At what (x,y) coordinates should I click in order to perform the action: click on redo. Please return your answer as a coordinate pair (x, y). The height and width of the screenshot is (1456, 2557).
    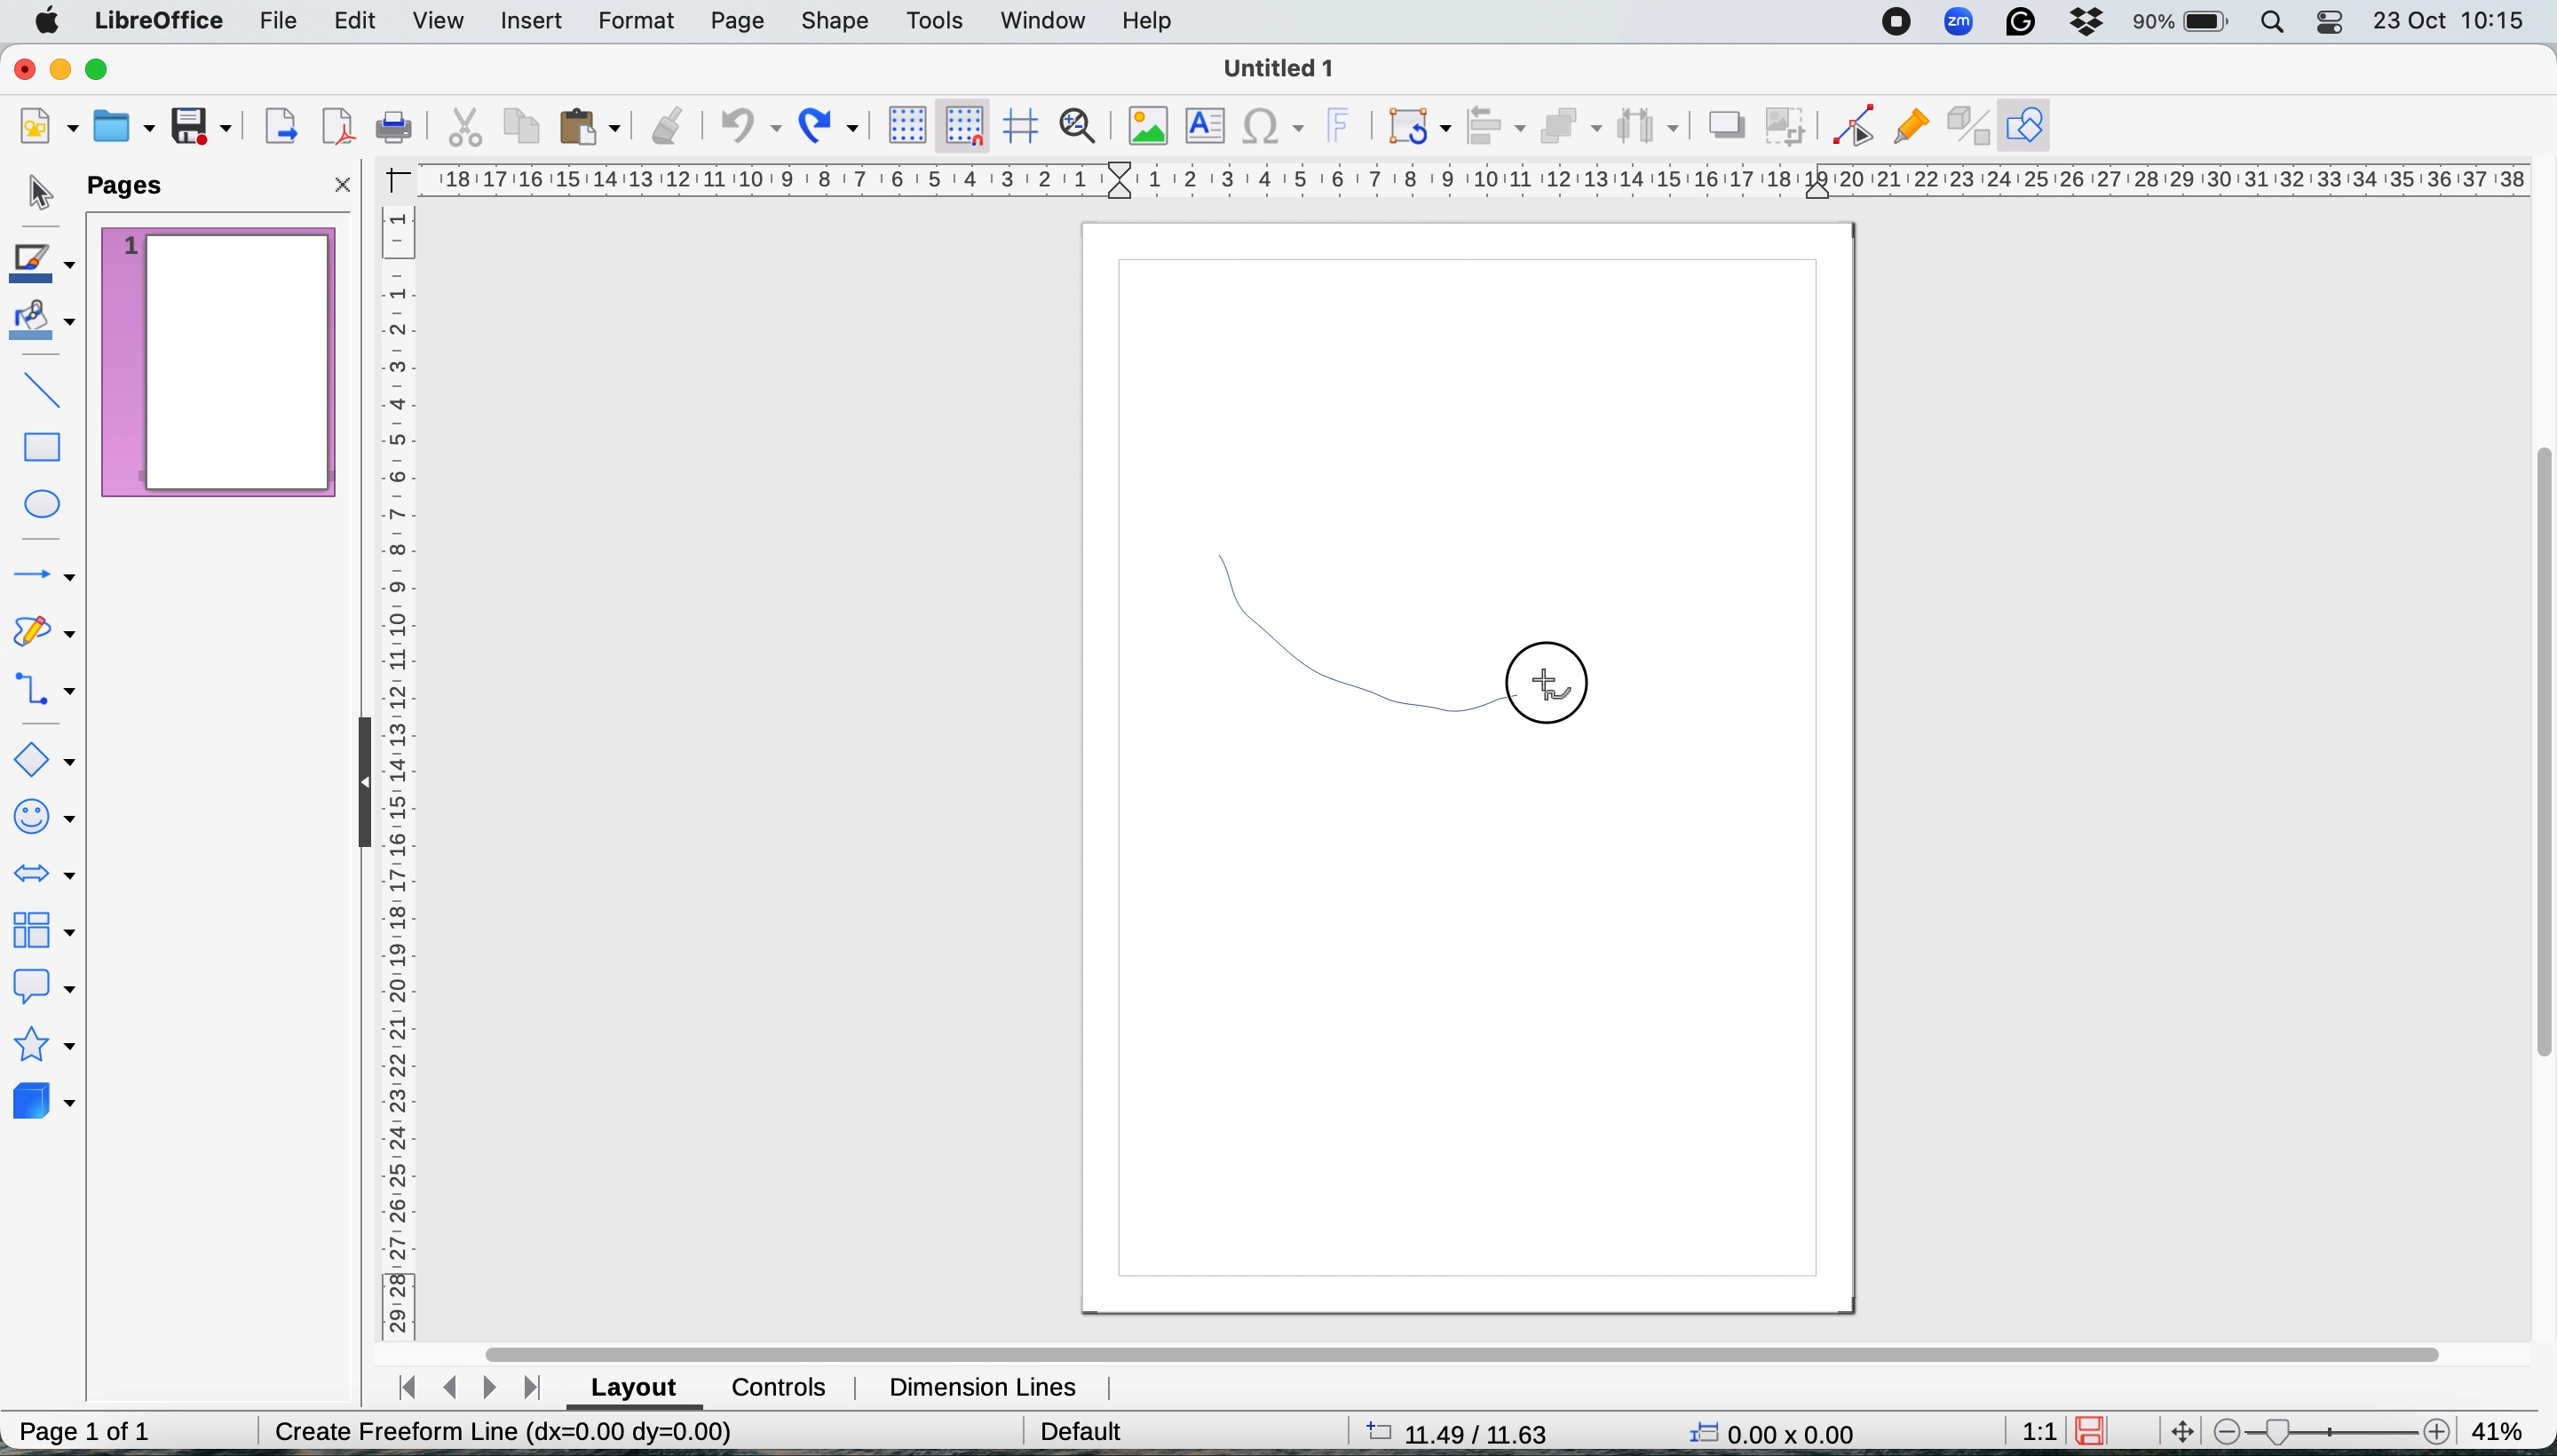
    Looking at the image, I should click on (830, 129).